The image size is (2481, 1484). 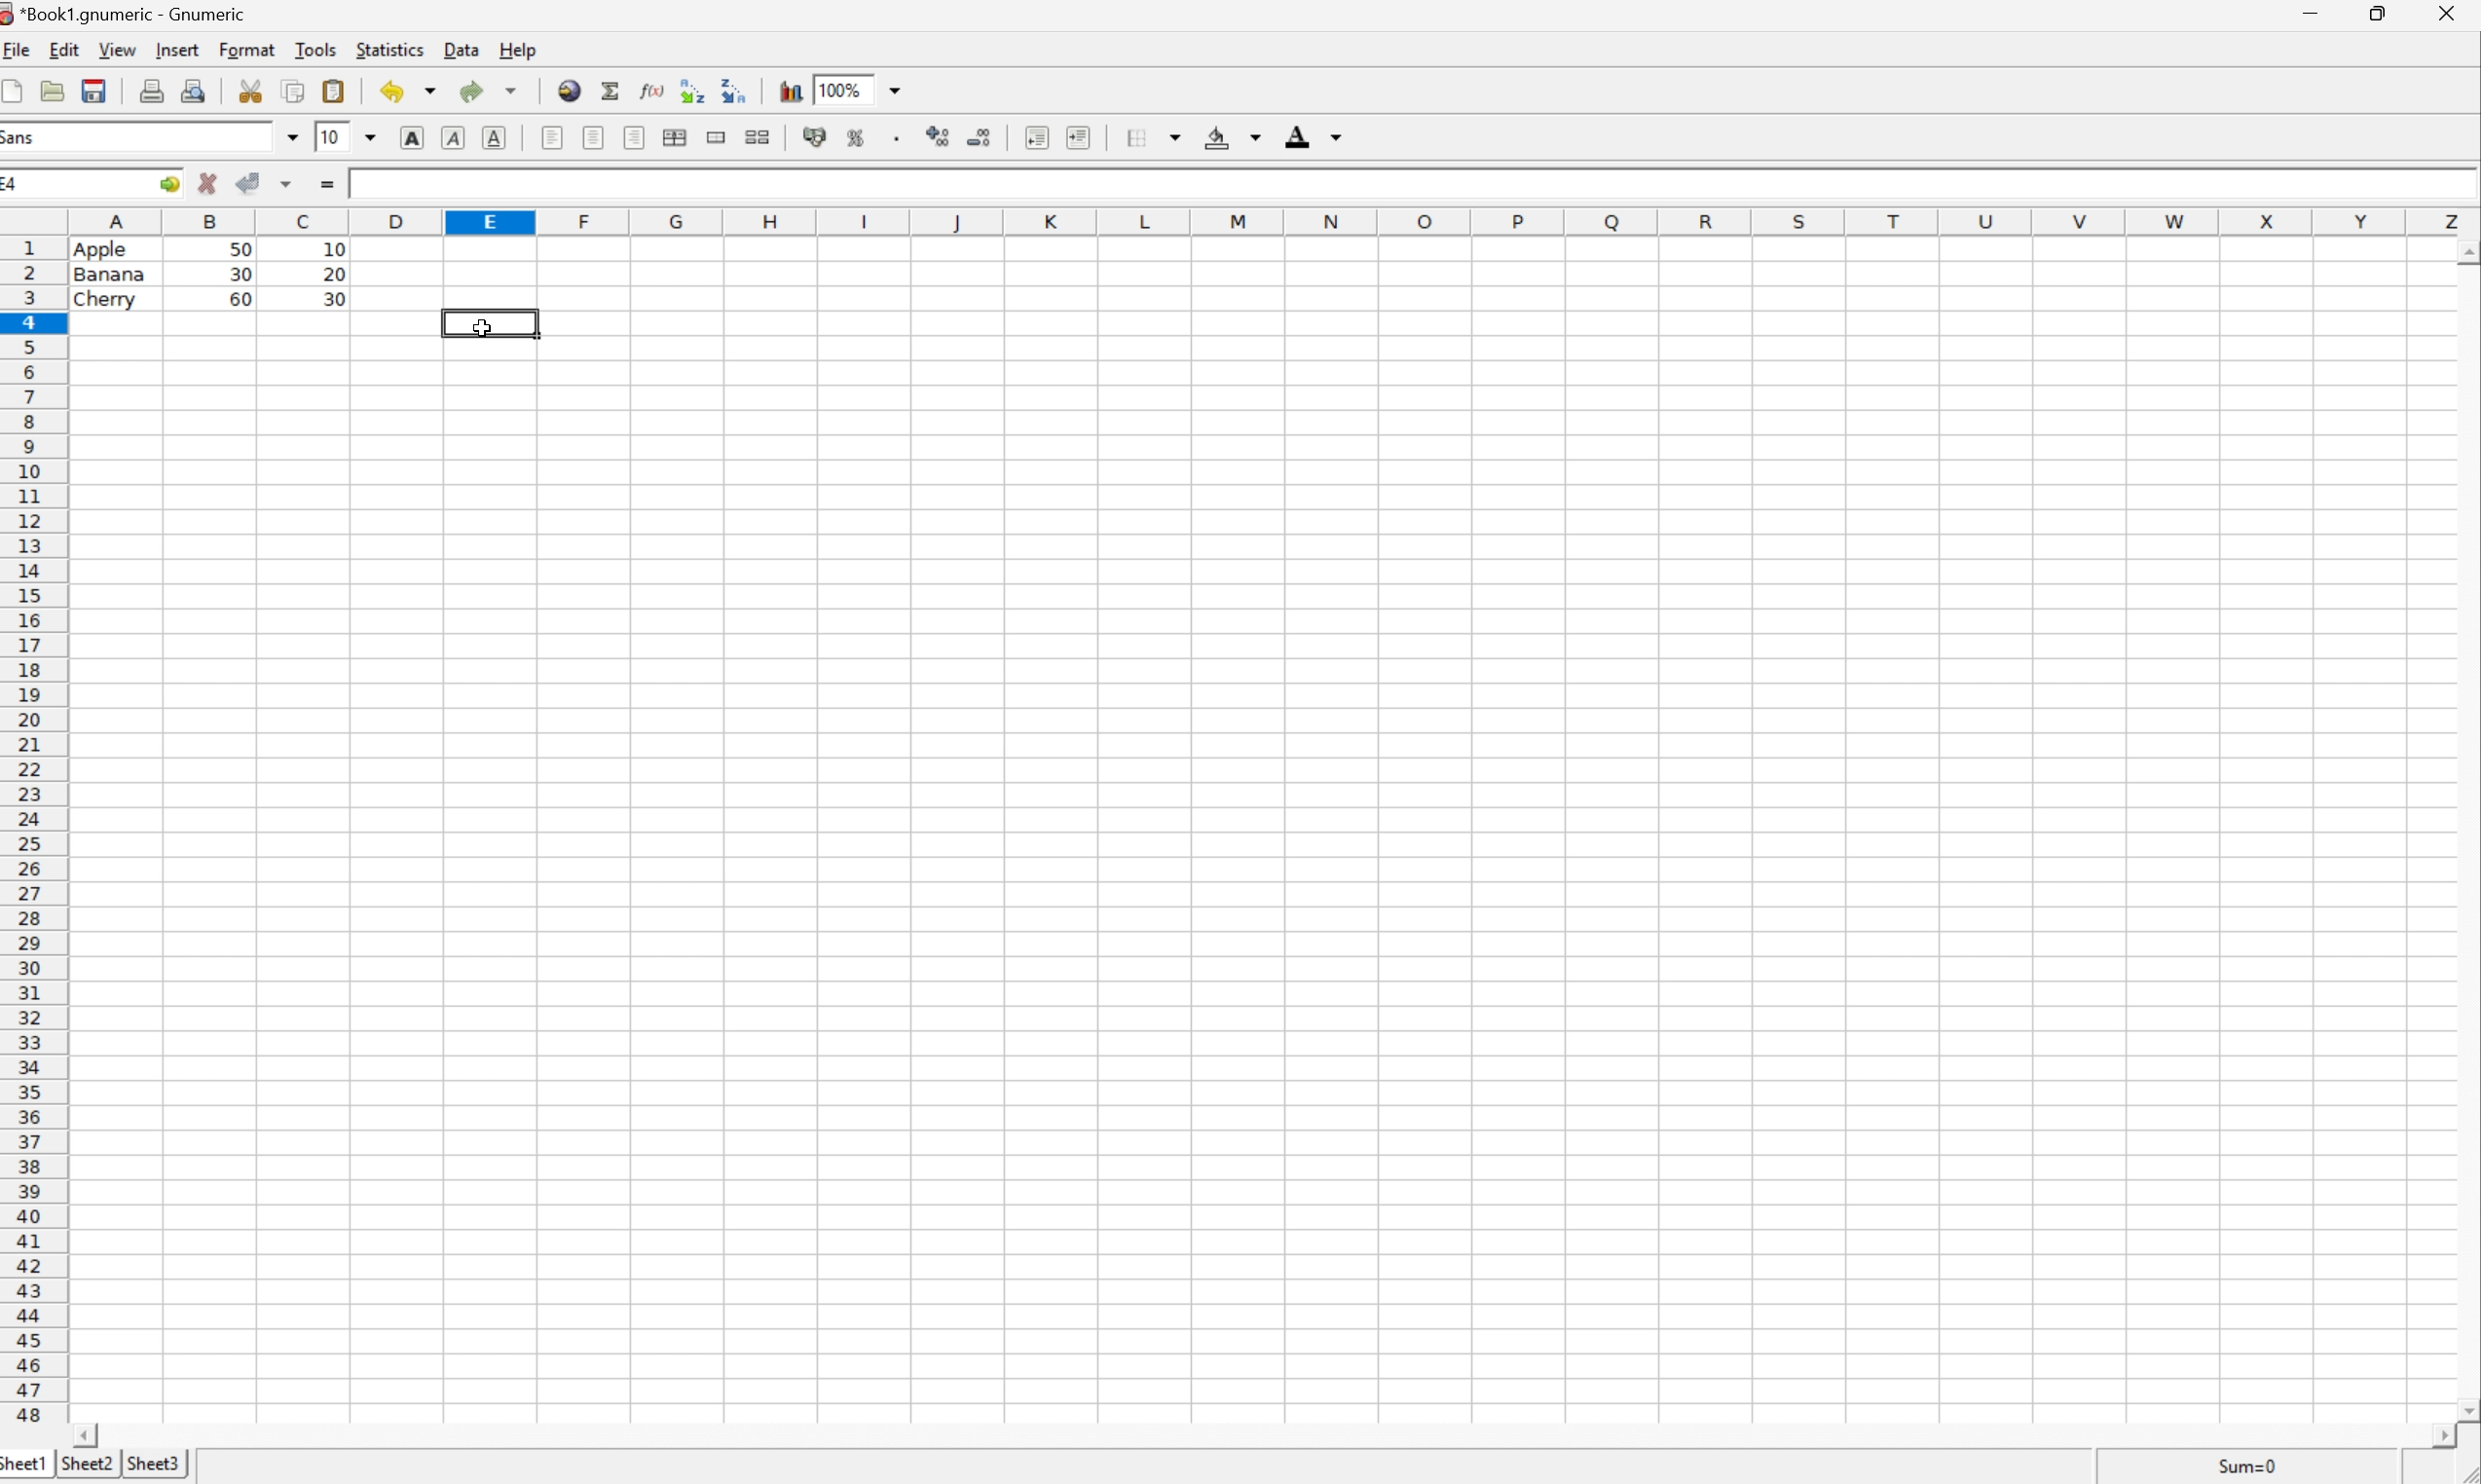 I want to click on go to, so click(x=169, y=183).